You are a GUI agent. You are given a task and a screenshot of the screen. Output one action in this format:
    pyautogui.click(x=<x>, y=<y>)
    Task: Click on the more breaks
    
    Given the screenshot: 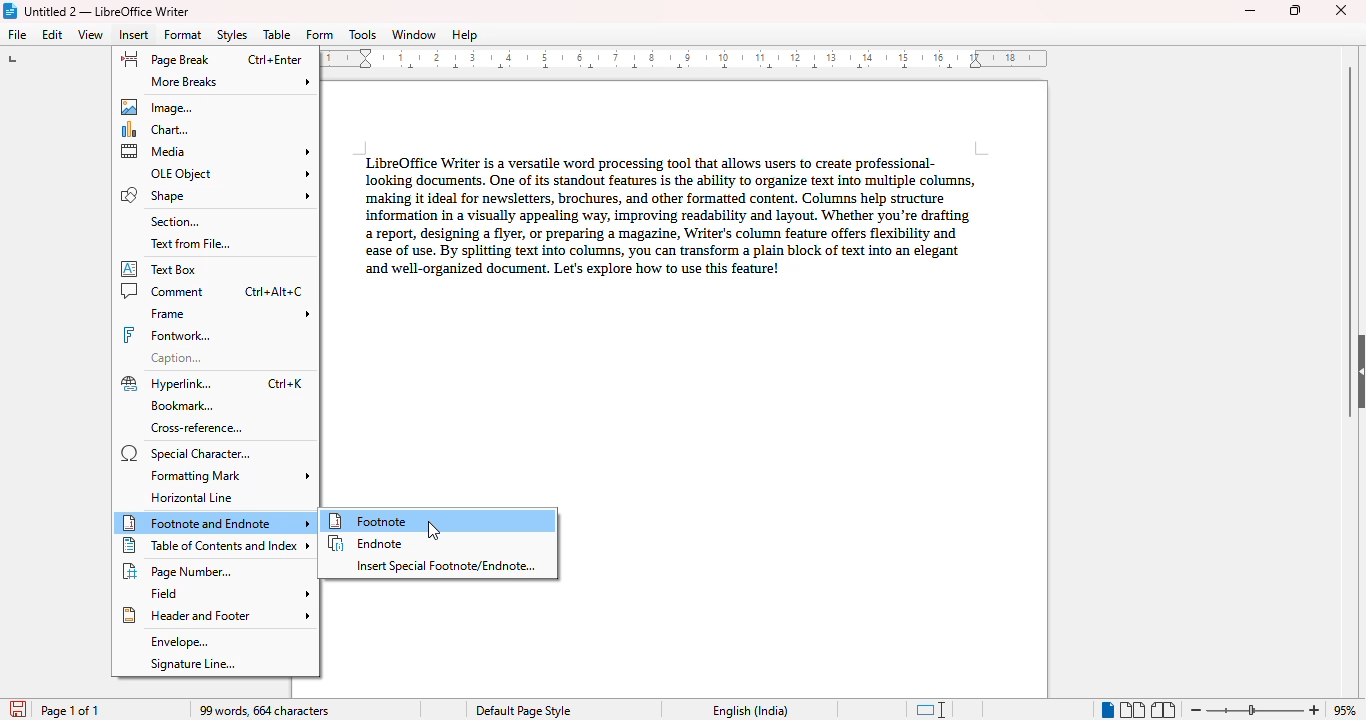 What is the action you would take?
    pyautogui.click(x=230, y=82)
    